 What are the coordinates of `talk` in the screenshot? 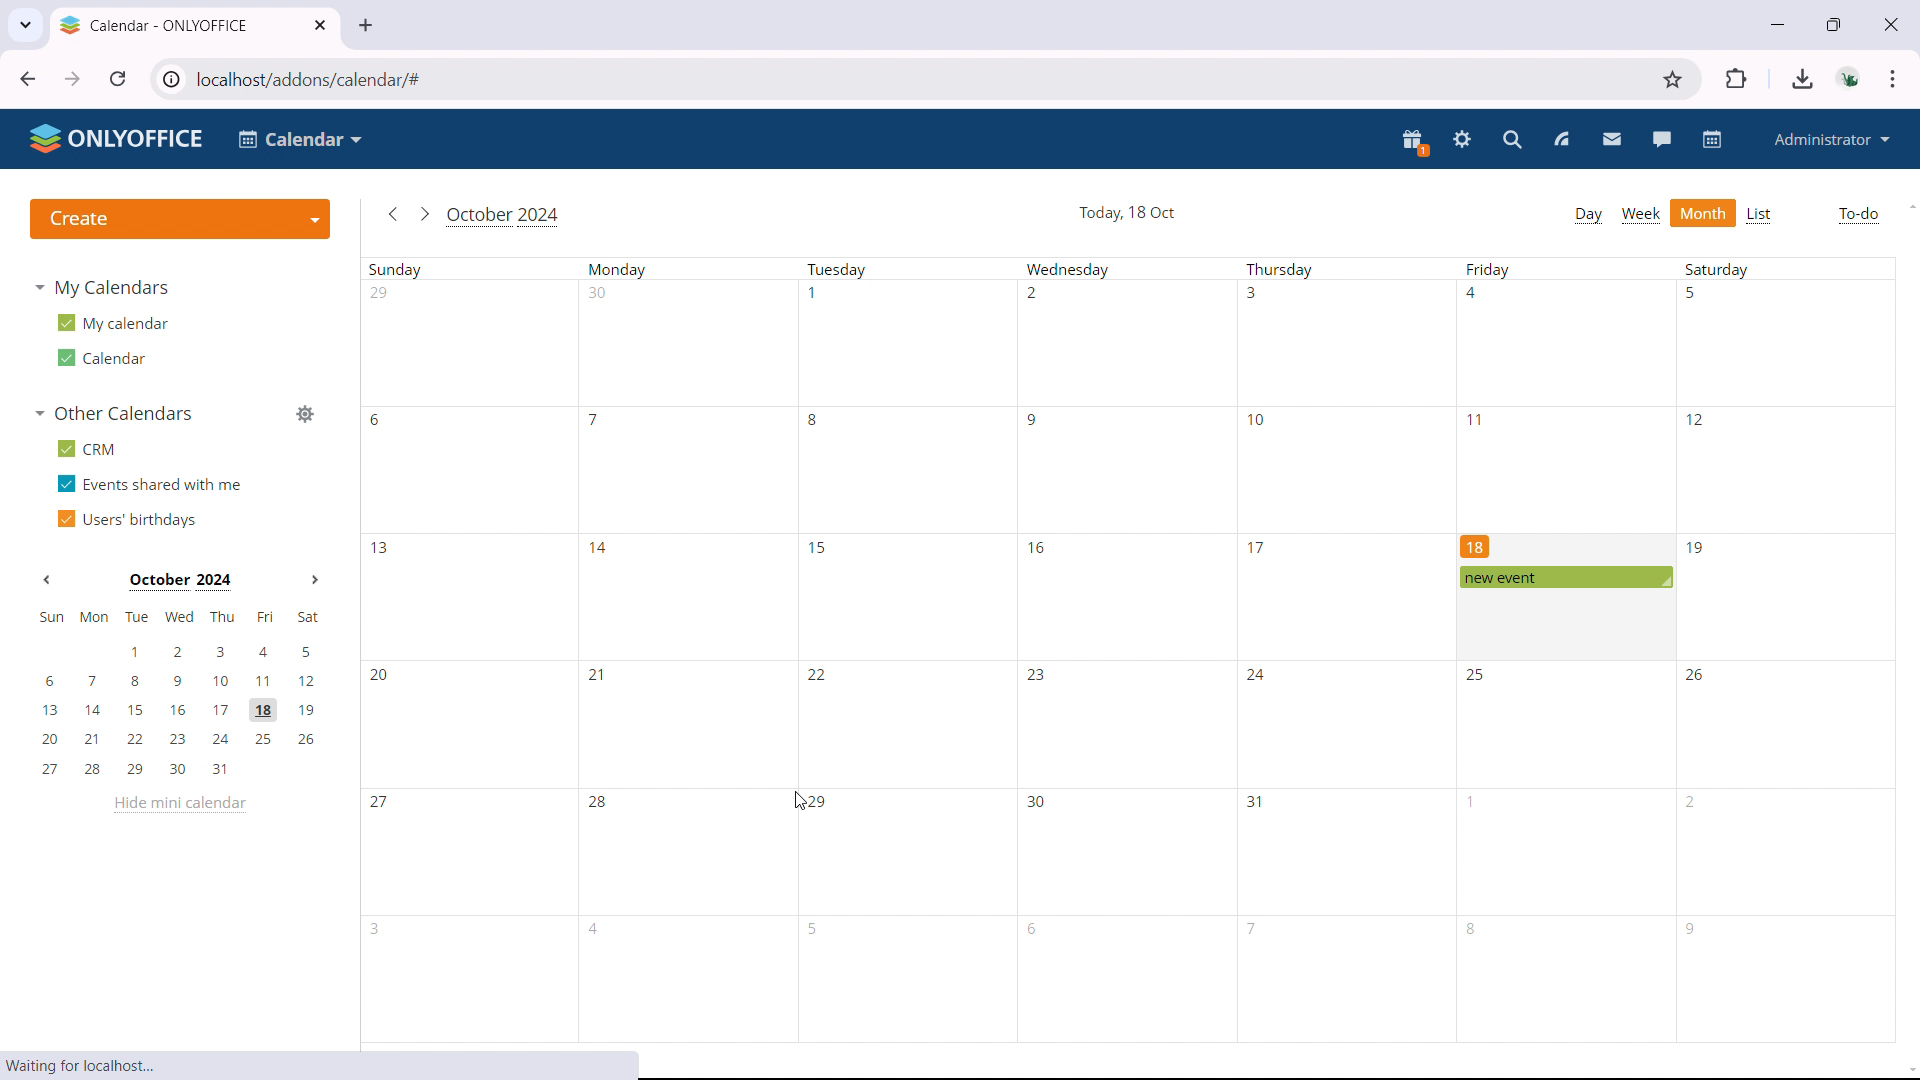 It's located at (1662, 139).